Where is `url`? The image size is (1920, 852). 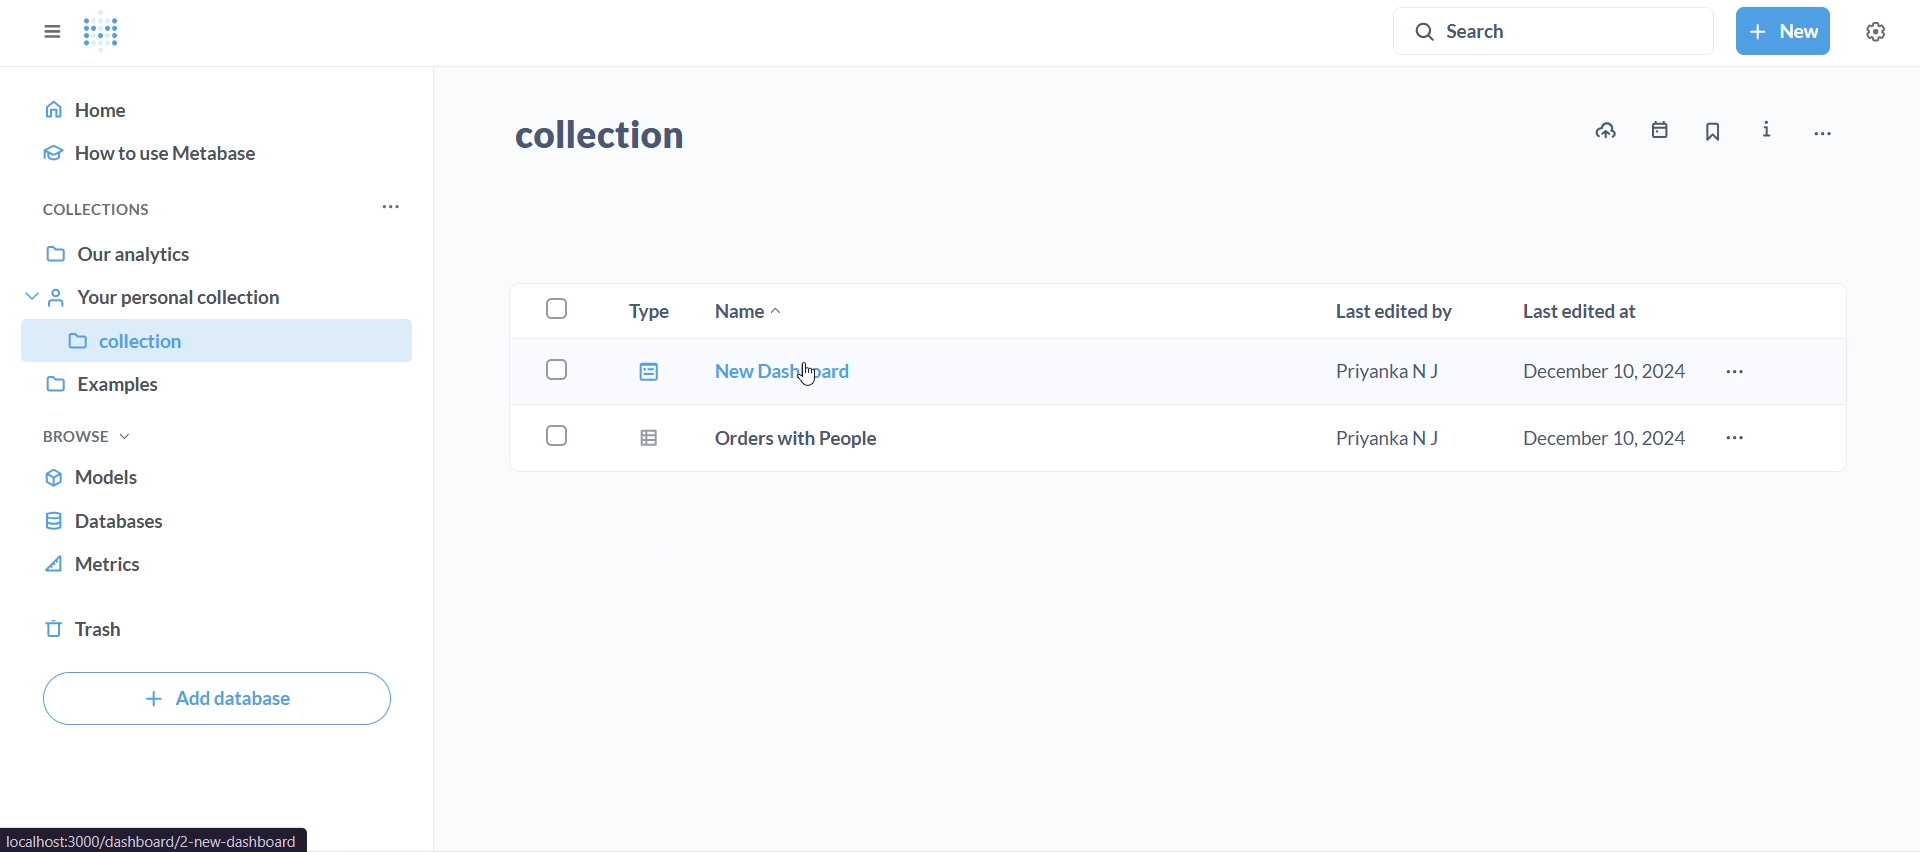 url is located at coordinates (155, 840).